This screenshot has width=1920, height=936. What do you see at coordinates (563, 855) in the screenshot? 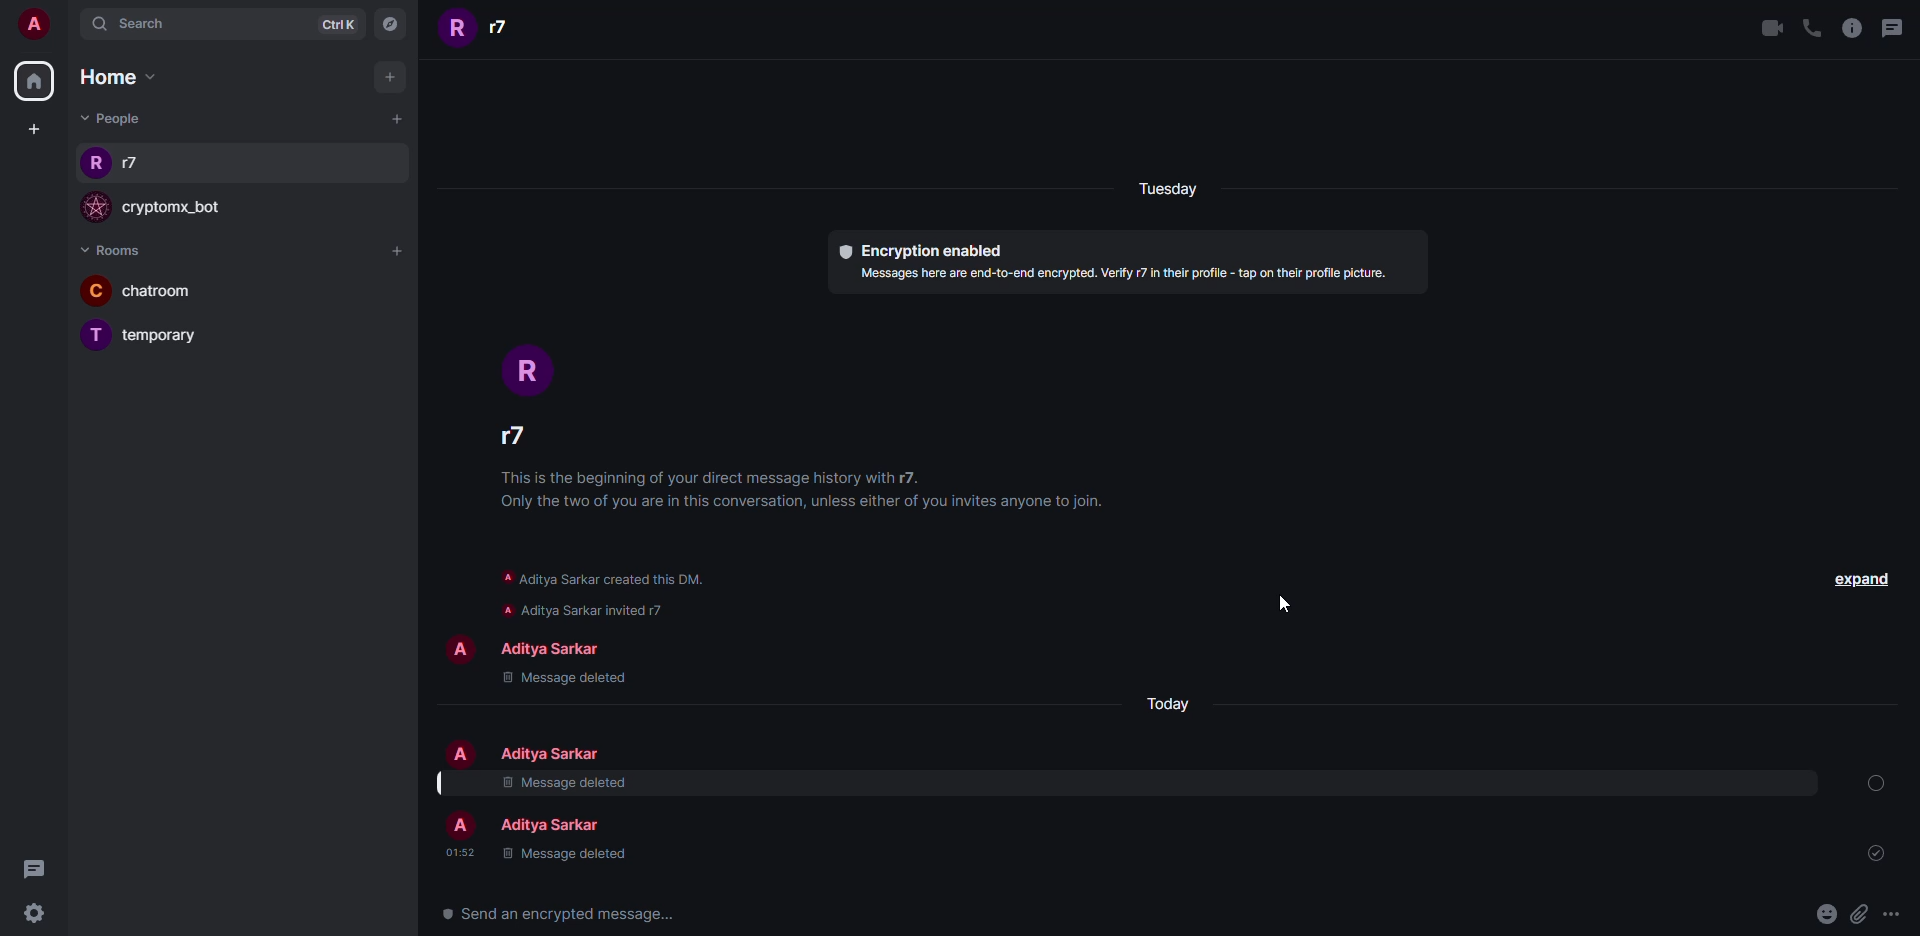
I see `message deleted` at bounding box center [563, 855].